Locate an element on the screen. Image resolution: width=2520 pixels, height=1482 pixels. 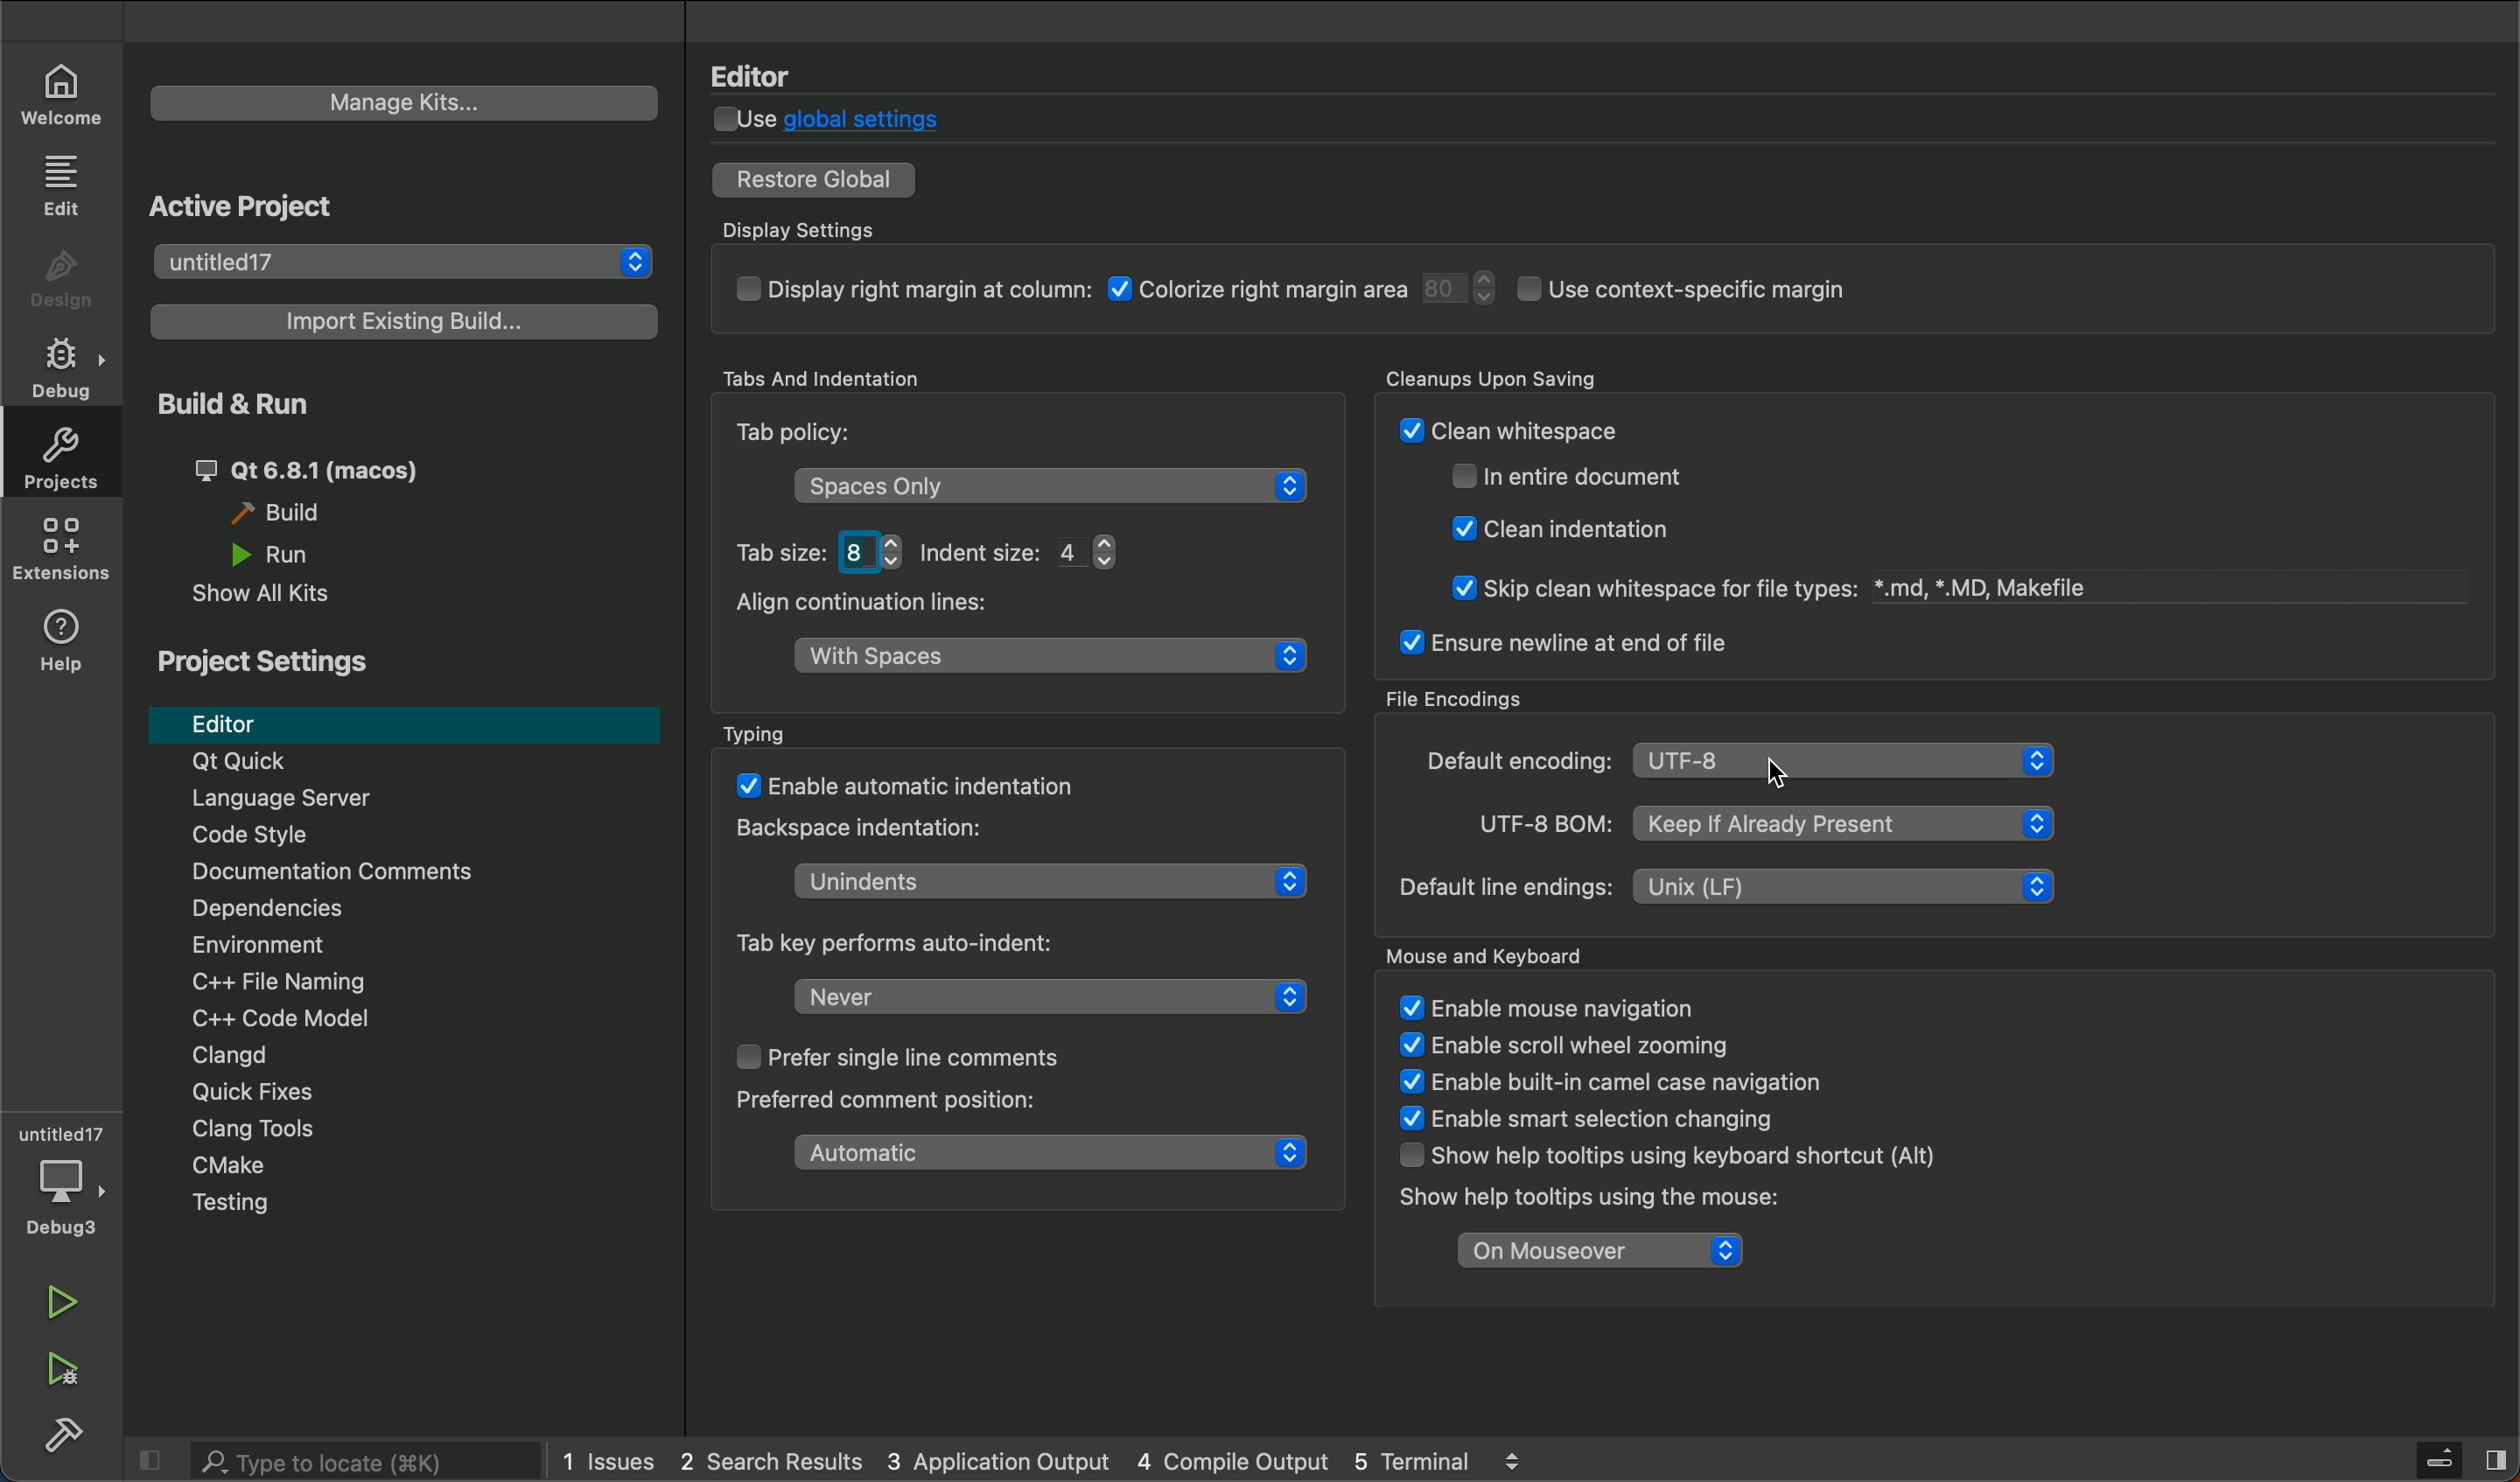
terminal is located at coordinates (1470, 1456).